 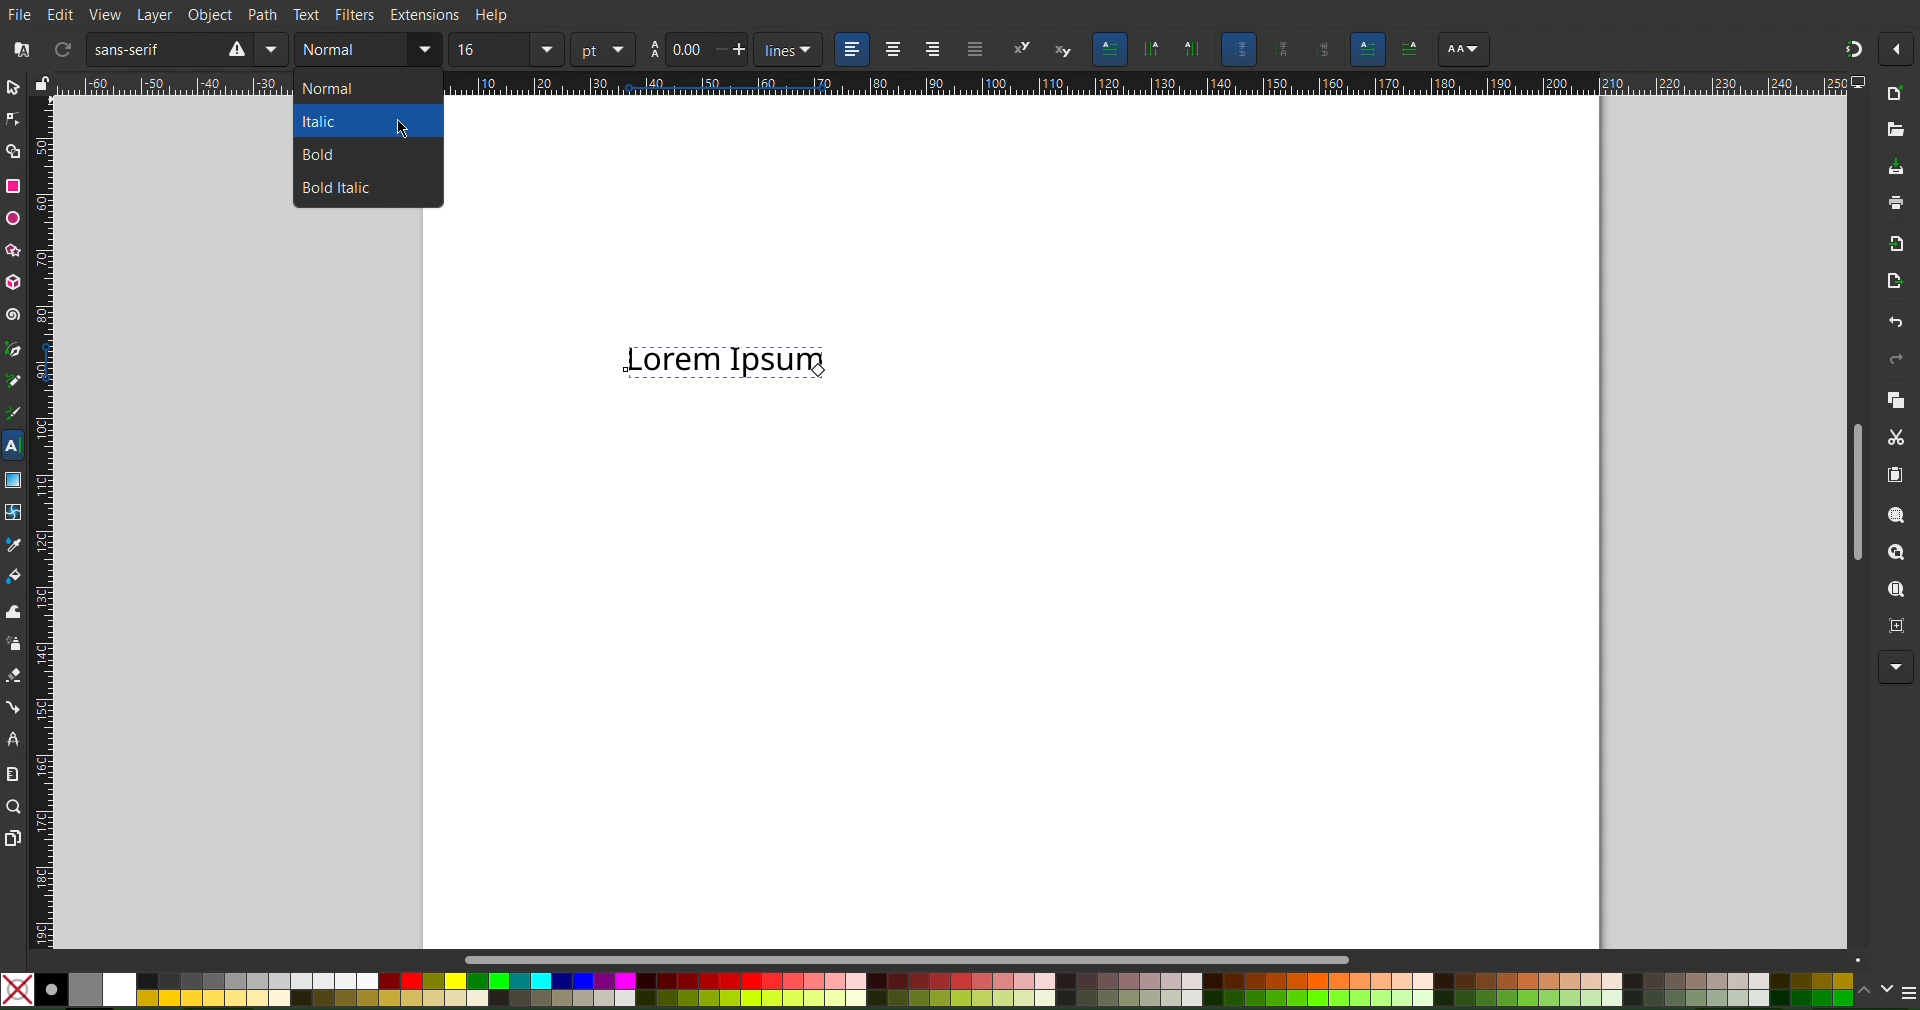 I want to click on Print, so click(x=1895, y=204).